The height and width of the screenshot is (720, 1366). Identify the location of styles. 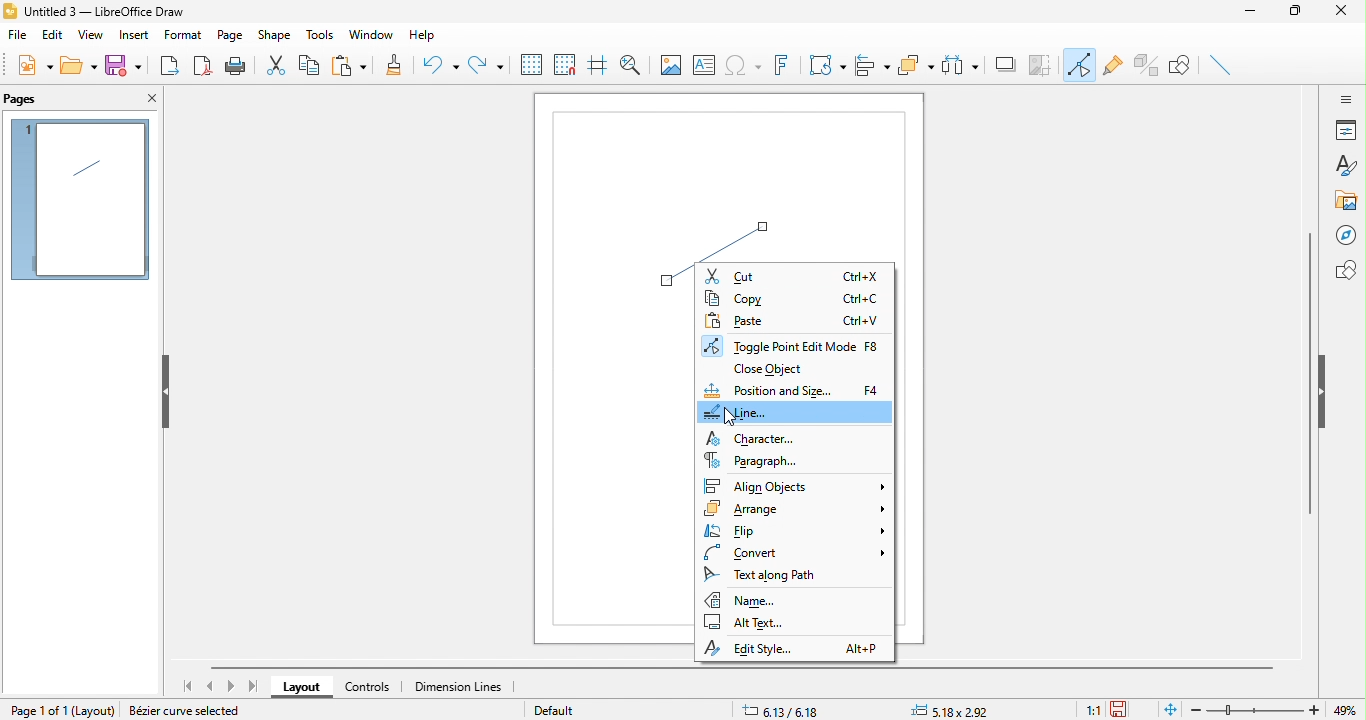
(1345, 167).